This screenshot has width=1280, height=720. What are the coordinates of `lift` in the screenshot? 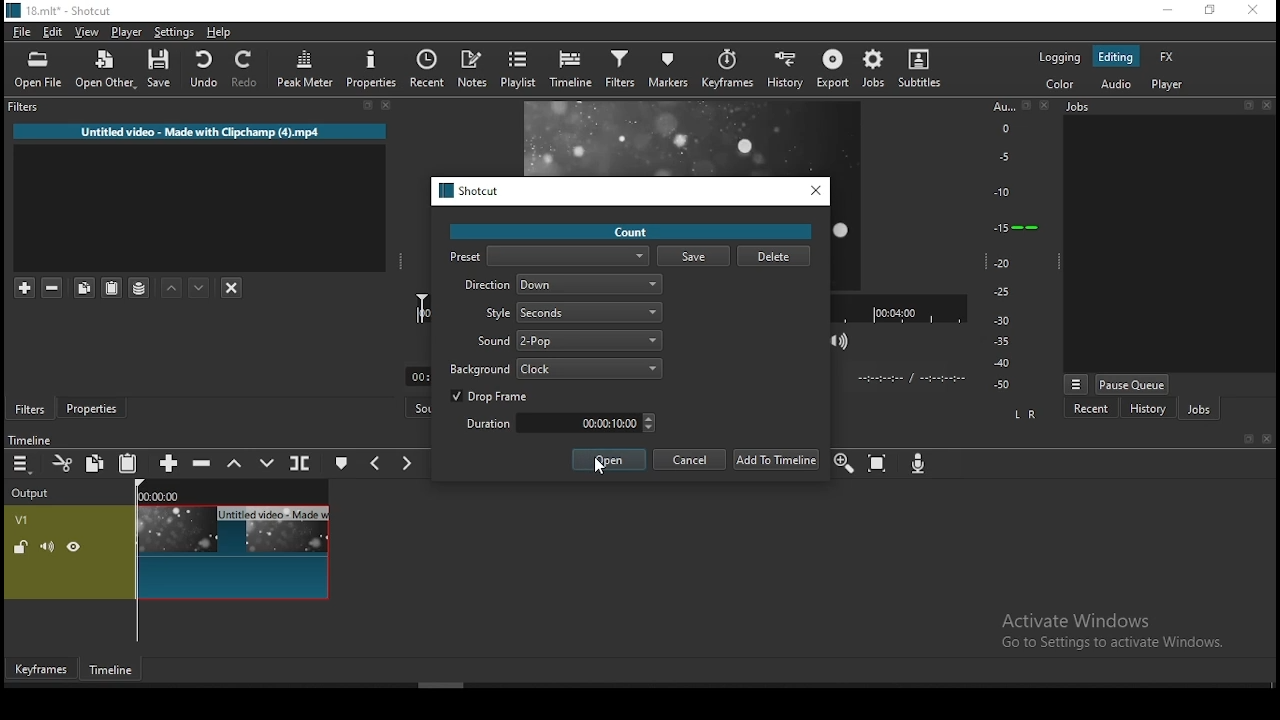 It's located at (234, 464).